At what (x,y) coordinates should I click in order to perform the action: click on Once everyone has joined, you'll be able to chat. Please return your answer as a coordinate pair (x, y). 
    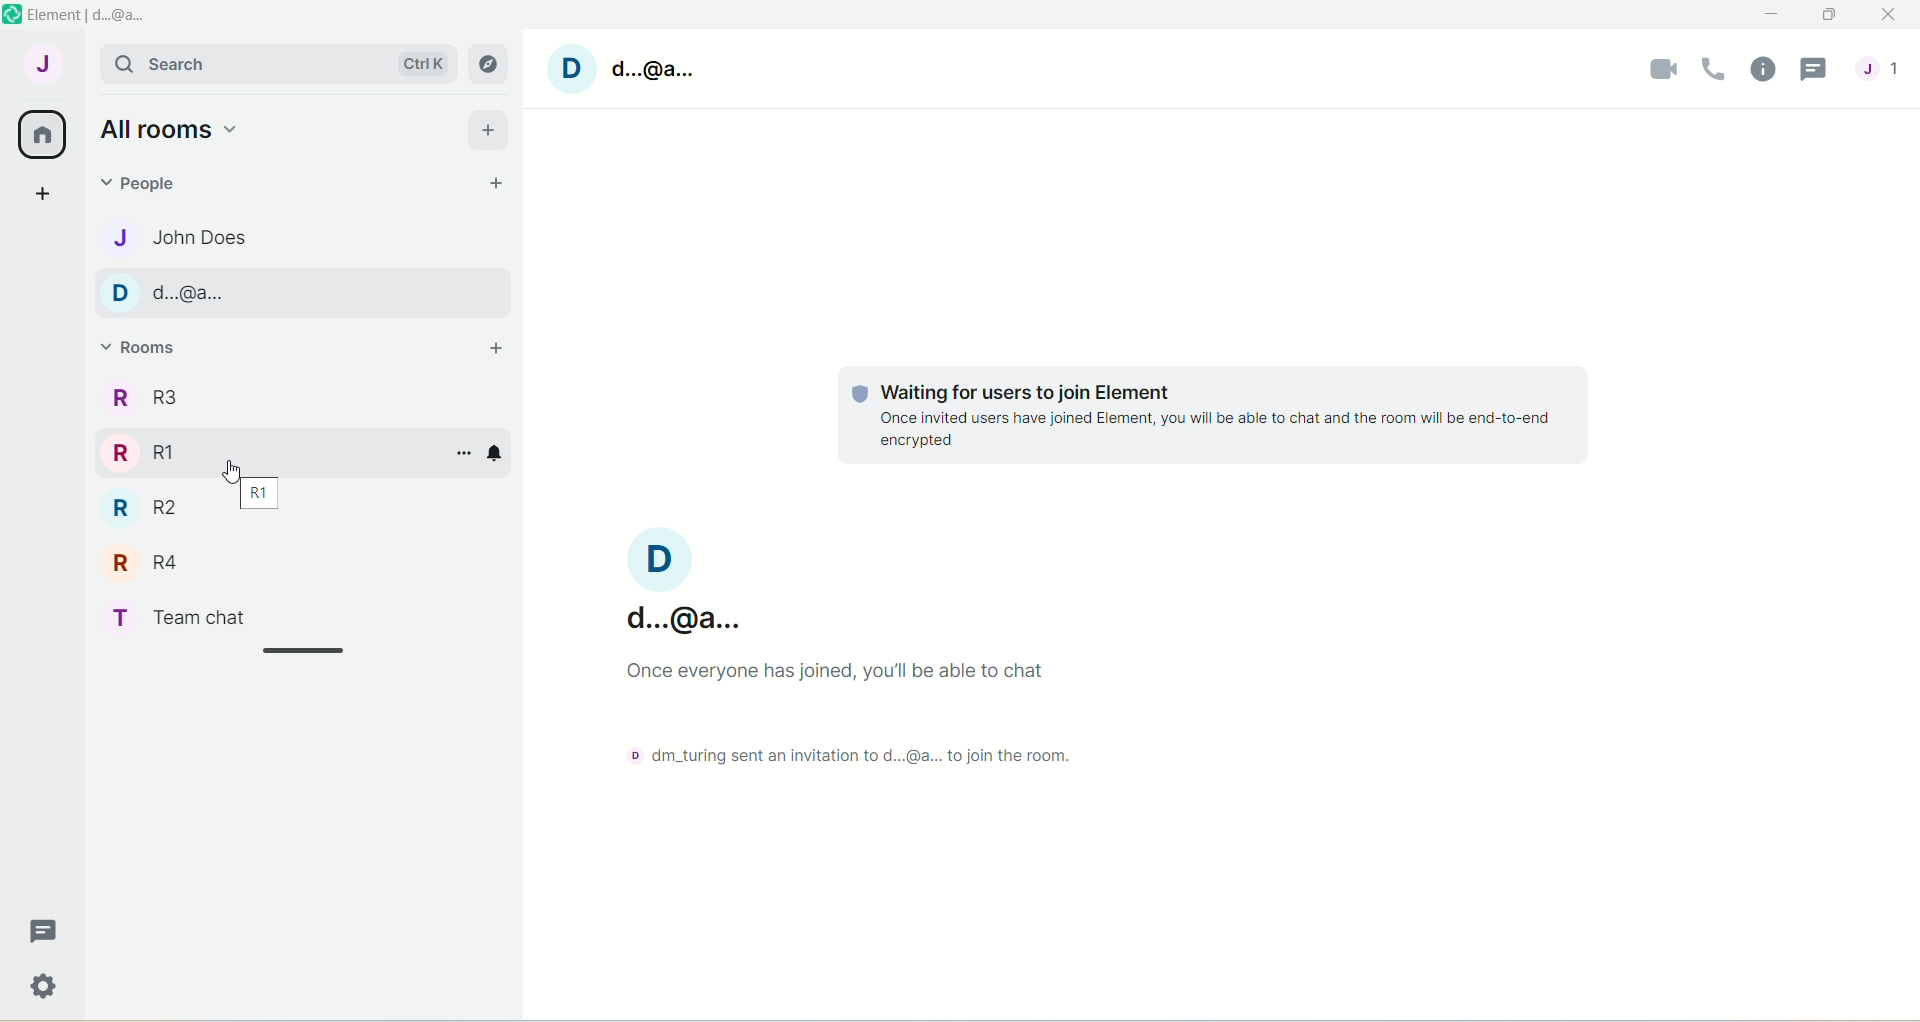
    Looking at the image, I should click on (837, 675).